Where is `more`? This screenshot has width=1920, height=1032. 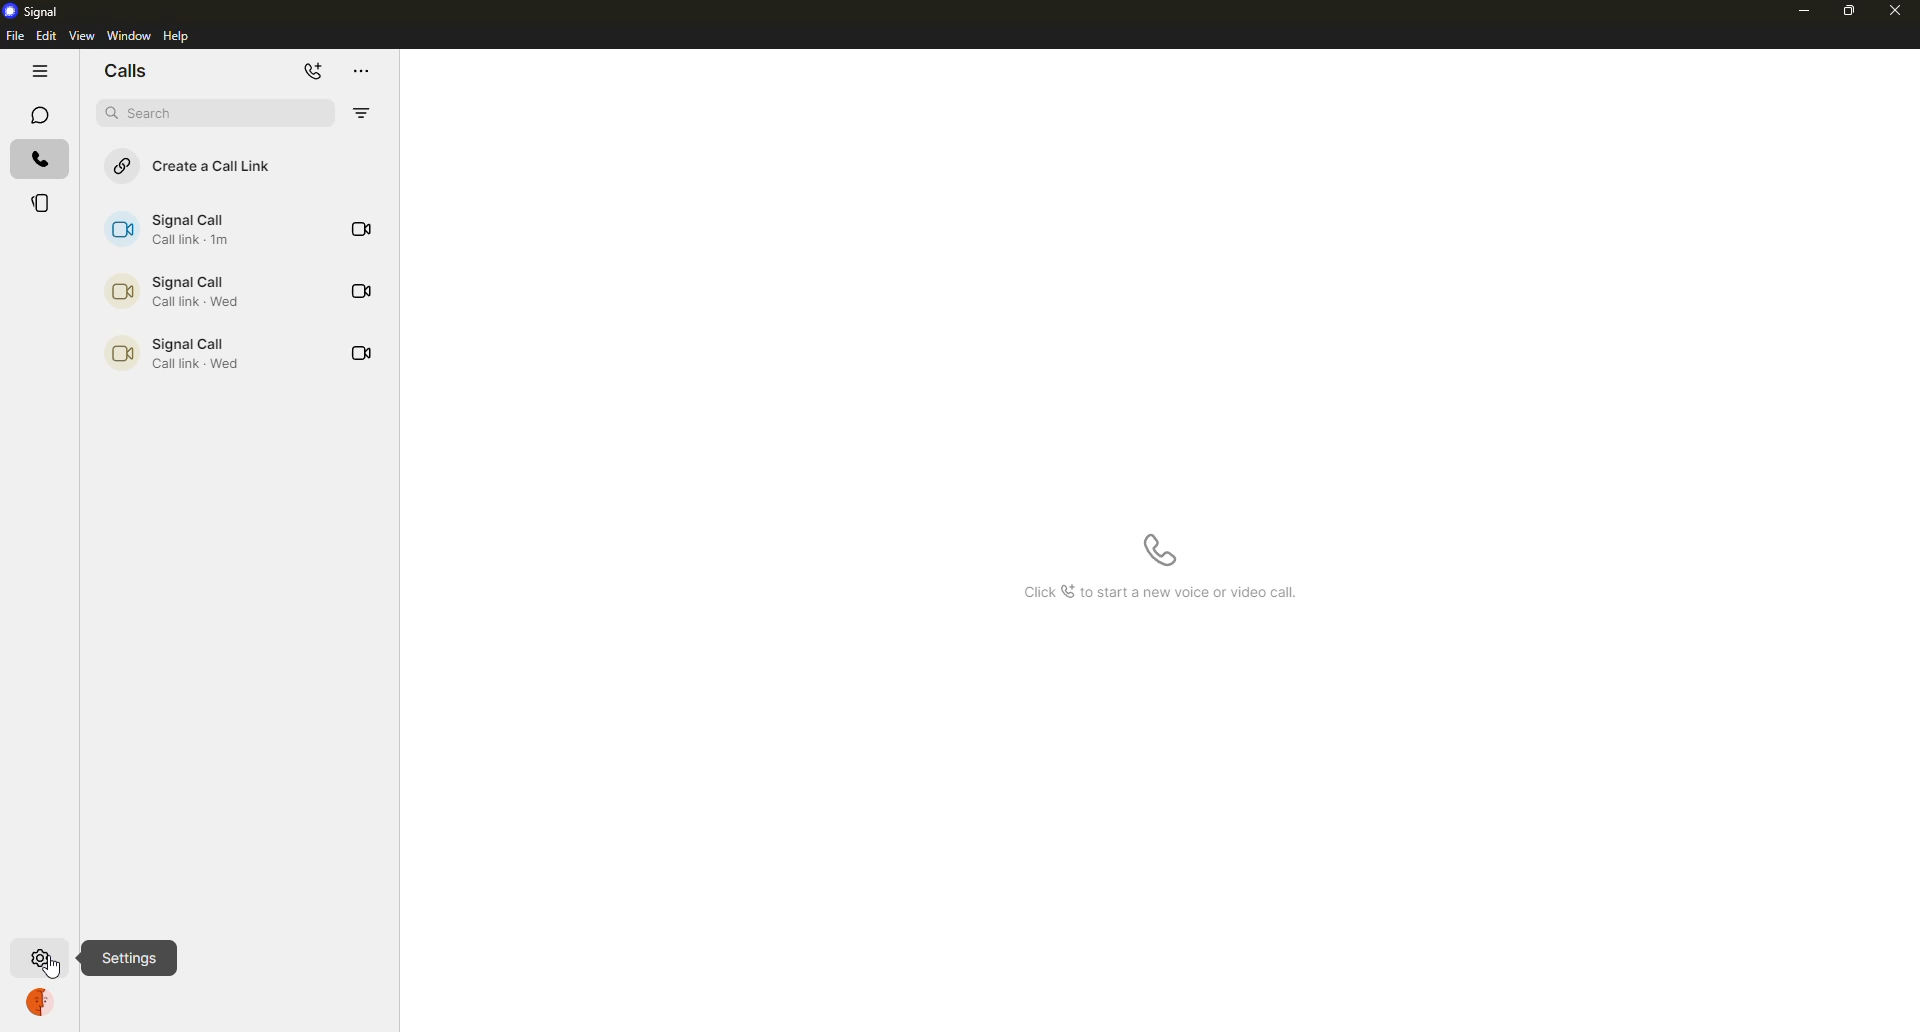 more is located at coordinates (358, 70).